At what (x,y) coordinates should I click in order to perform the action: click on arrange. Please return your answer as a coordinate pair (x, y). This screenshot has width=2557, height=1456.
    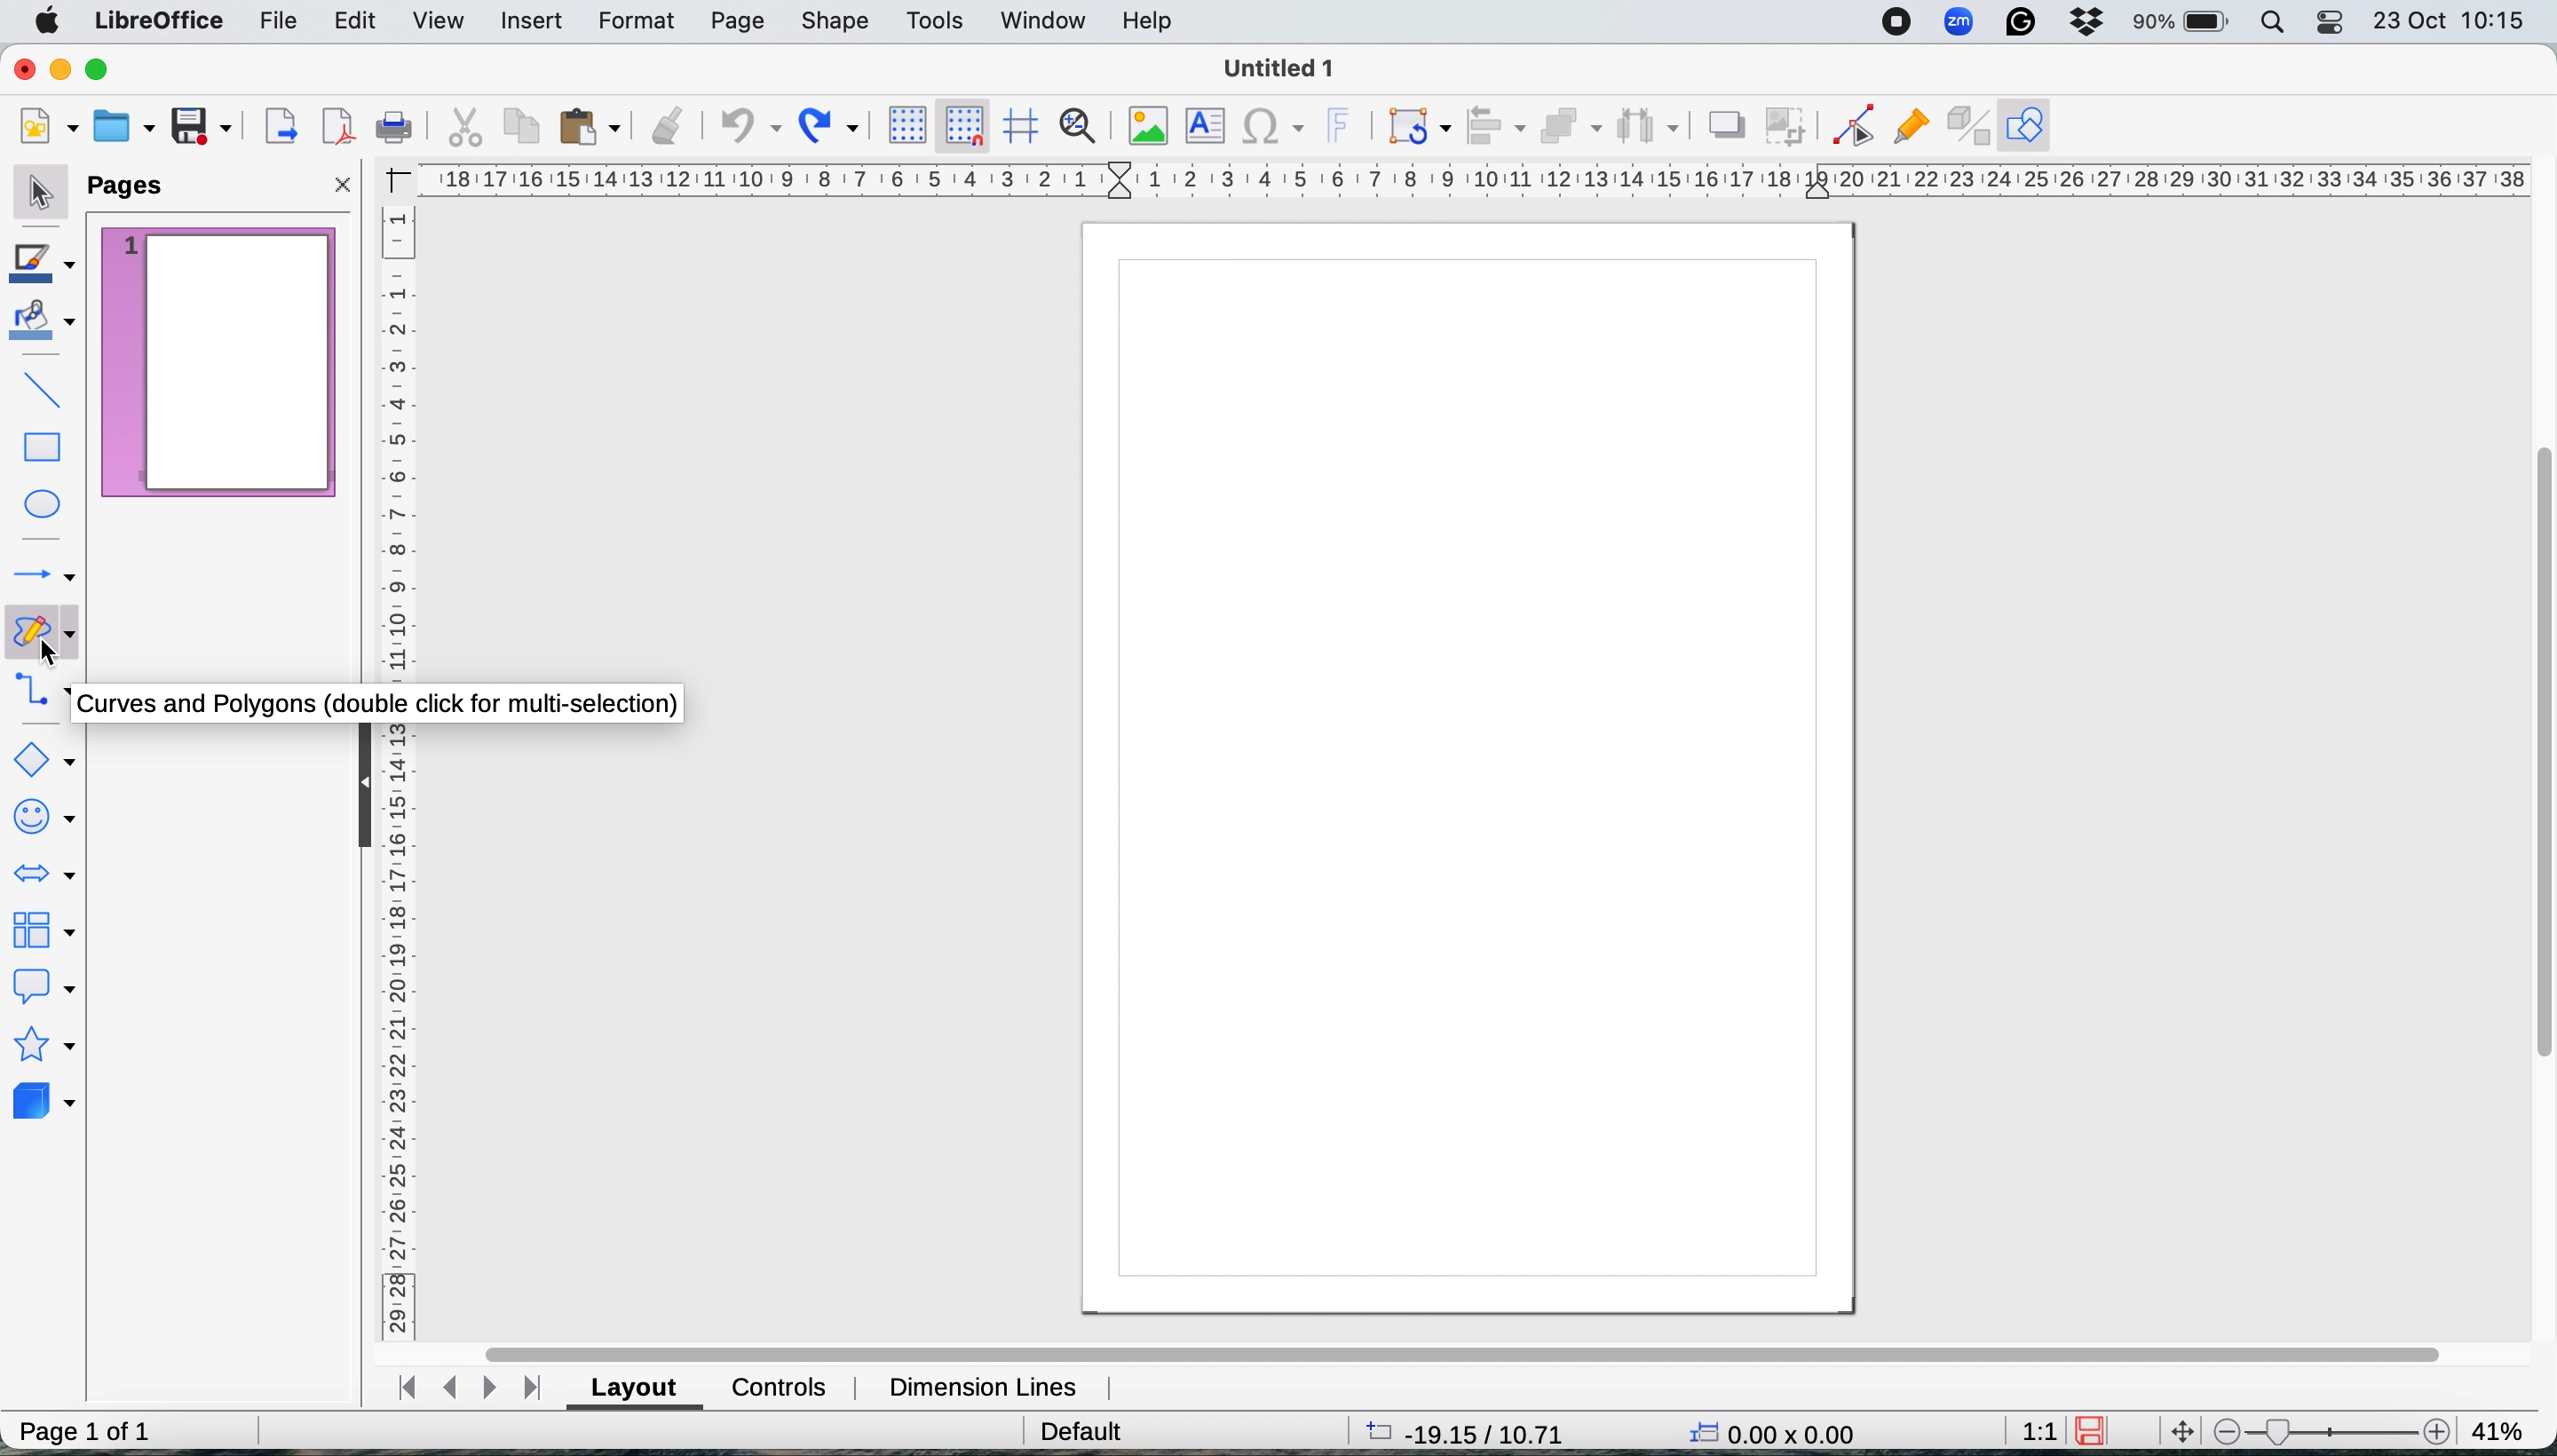
    Looking at the image, I should click on (1570, 128).